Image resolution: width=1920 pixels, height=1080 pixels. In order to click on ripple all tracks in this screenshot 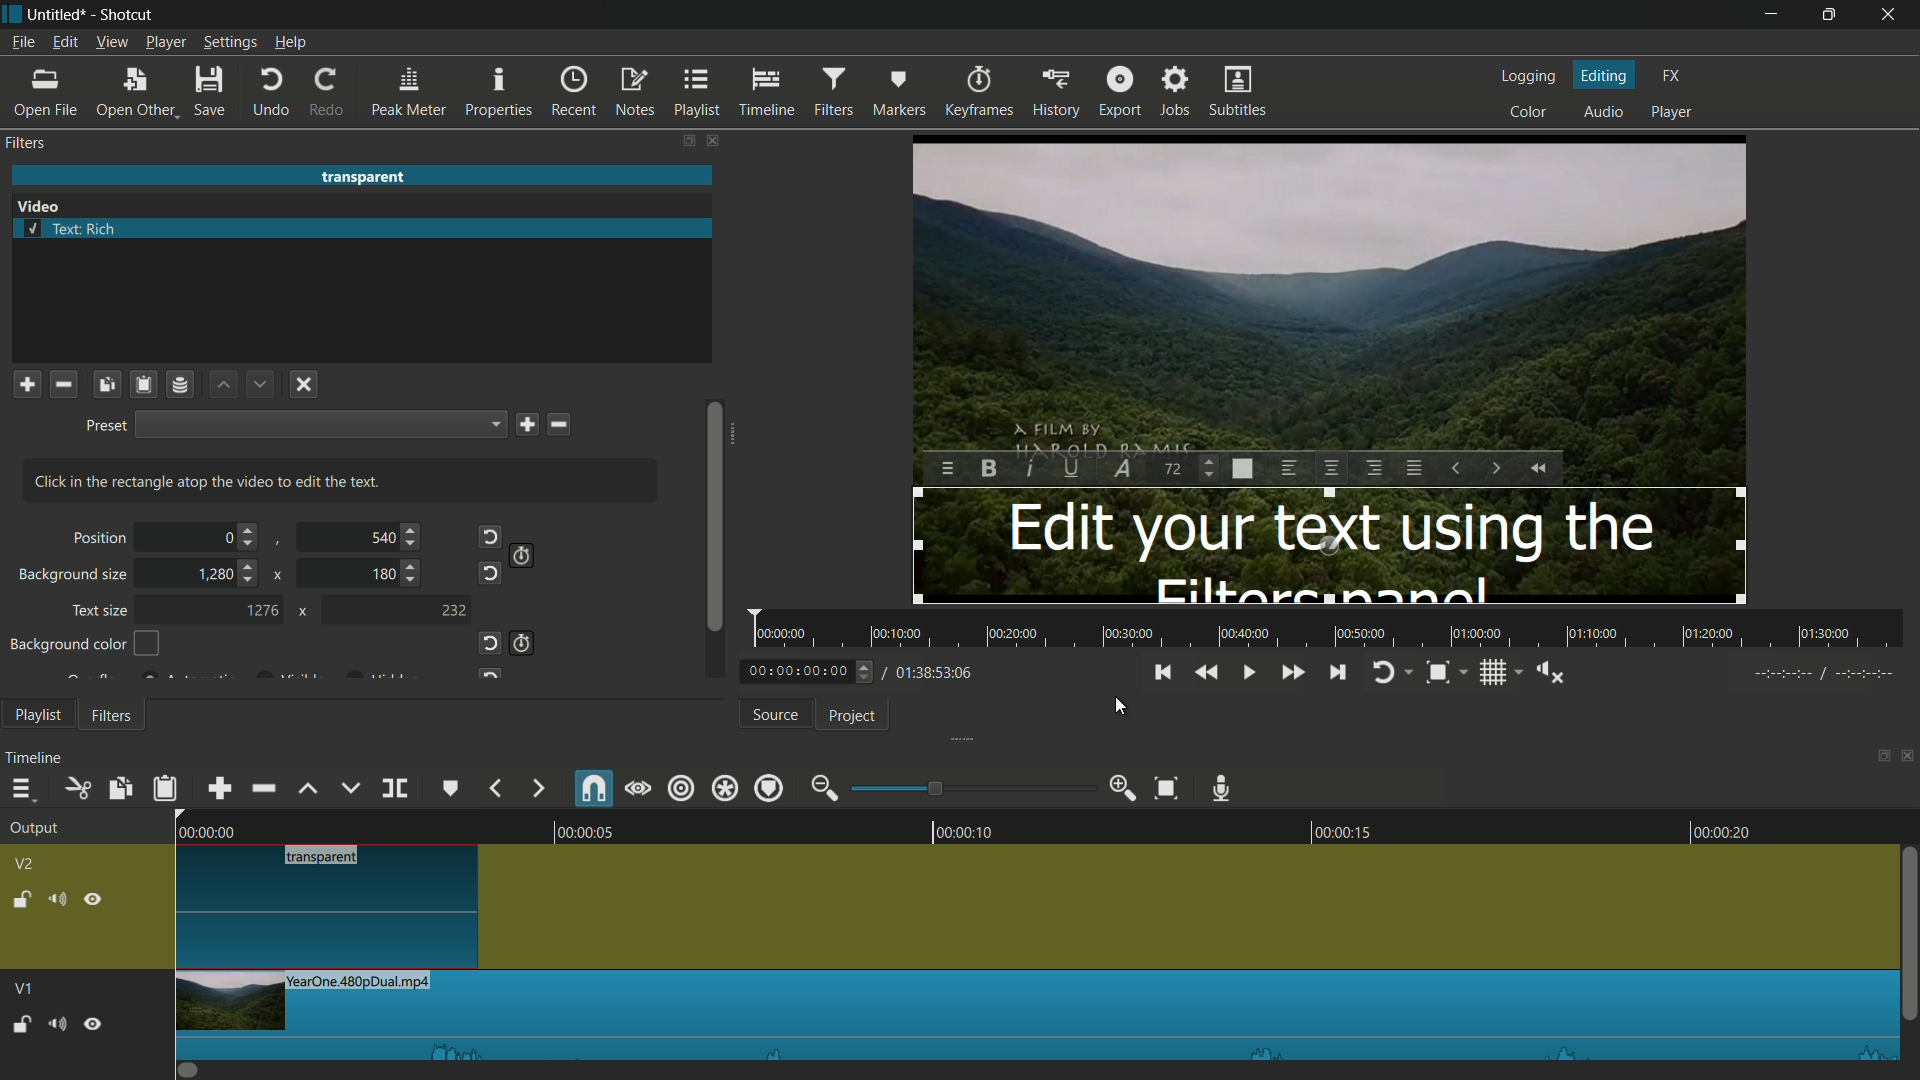, I will do `click(724, 788)`.